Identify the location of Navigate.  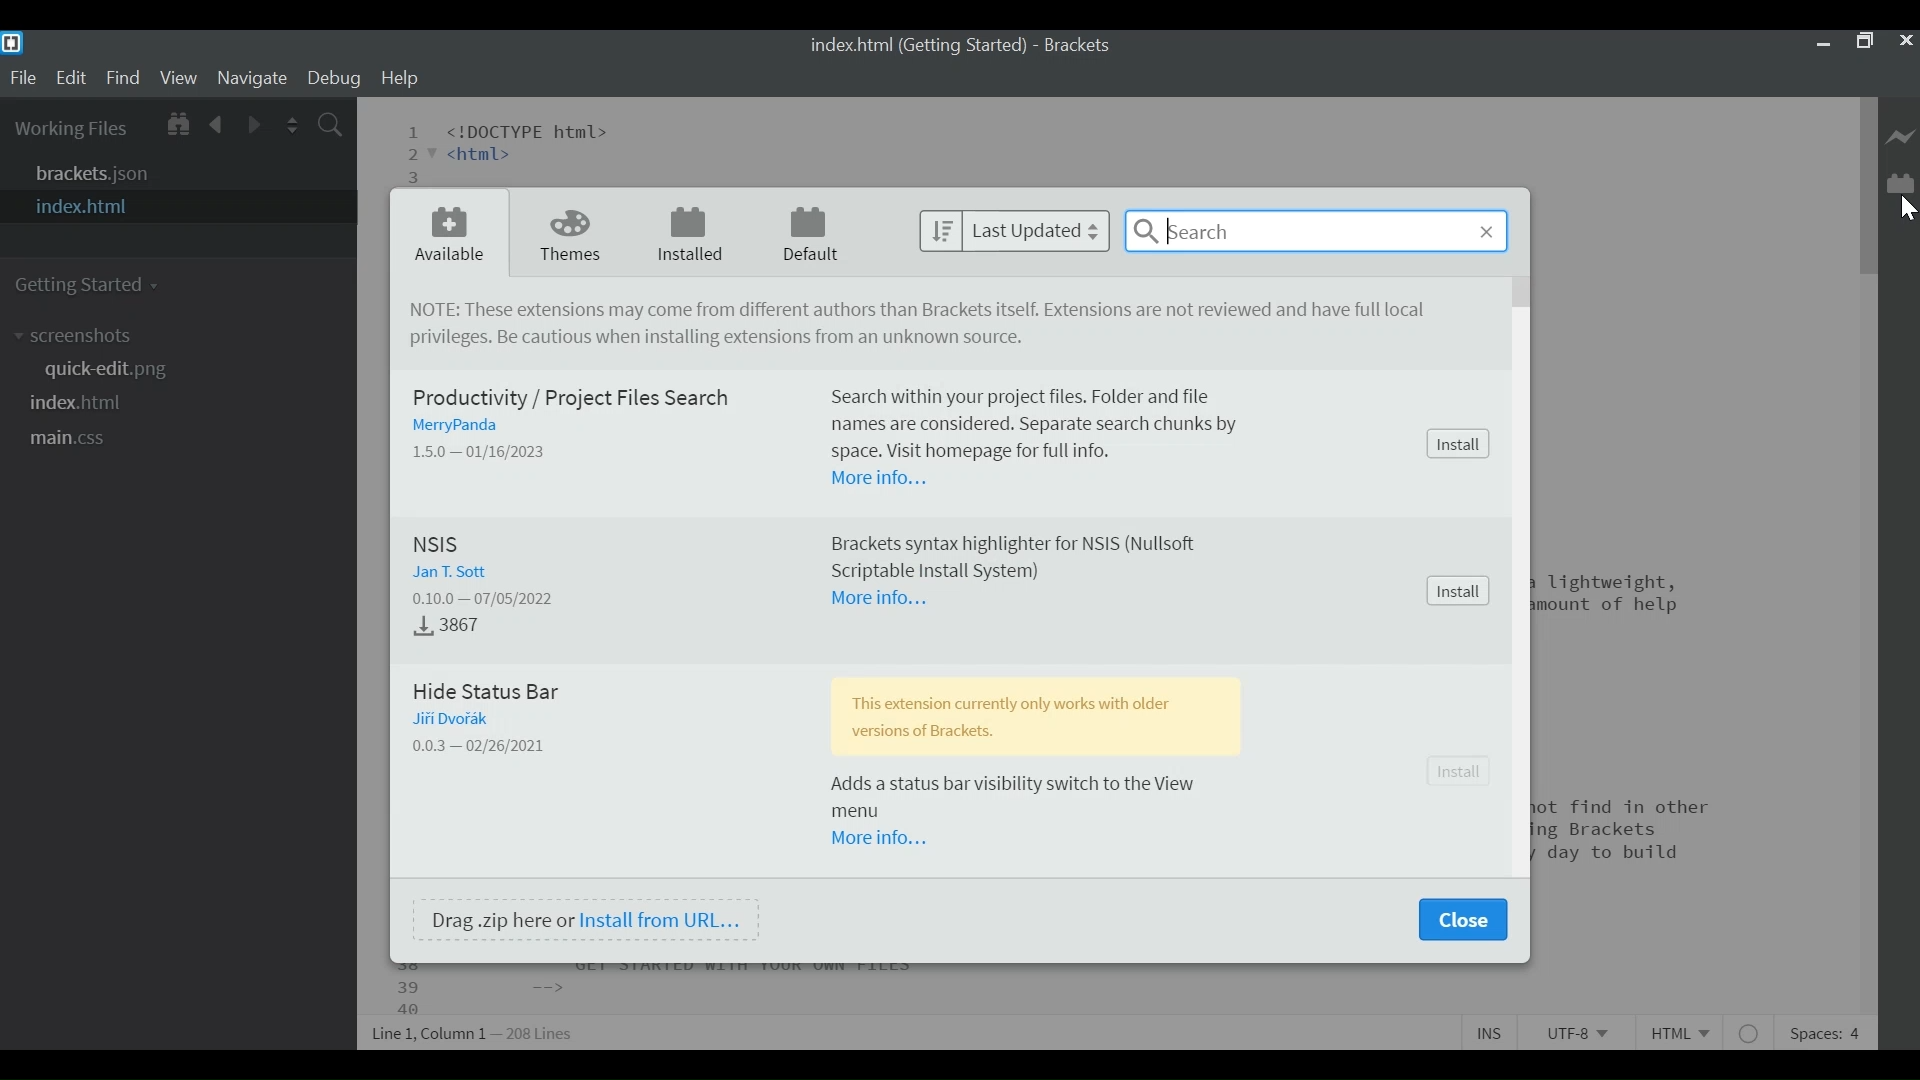
(254, 79).